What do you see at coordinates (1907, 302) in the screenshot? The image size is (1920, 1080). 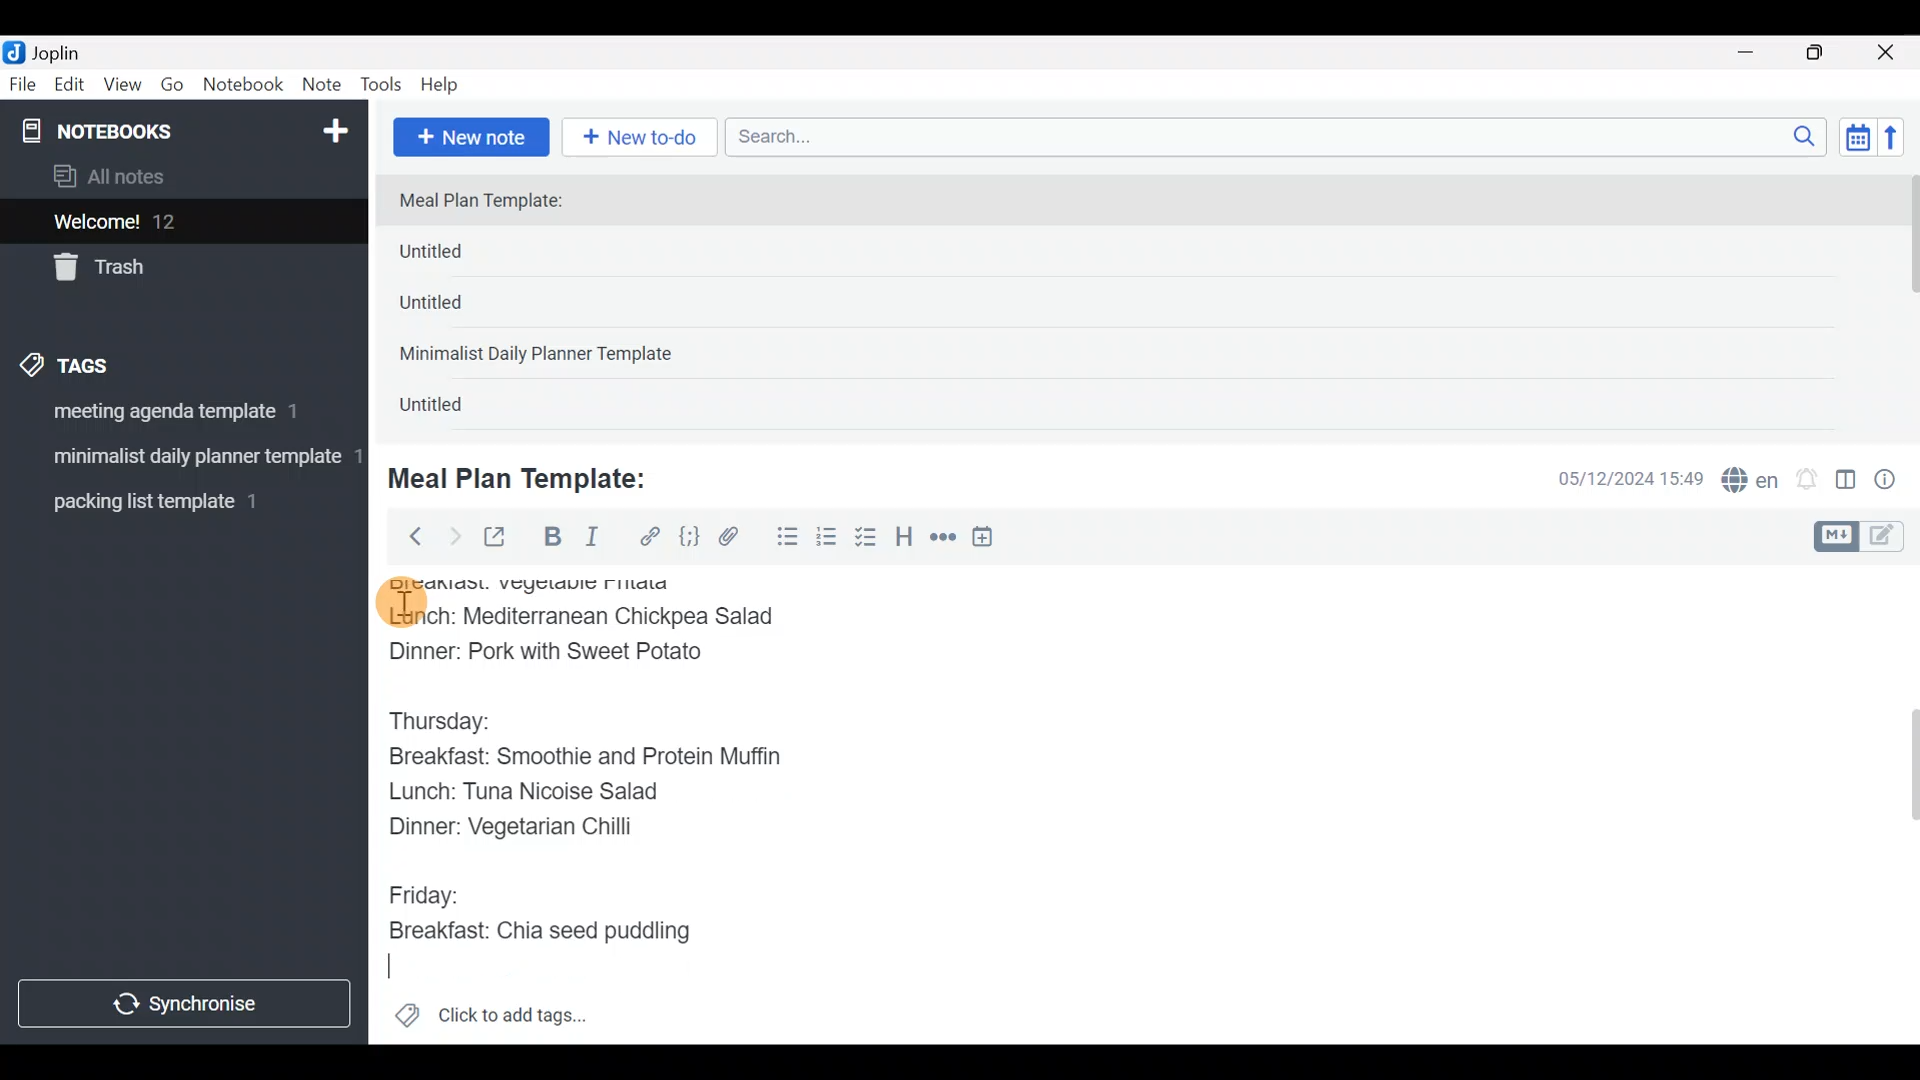 I see `scroll bar` at bounding box center [1907, 302].